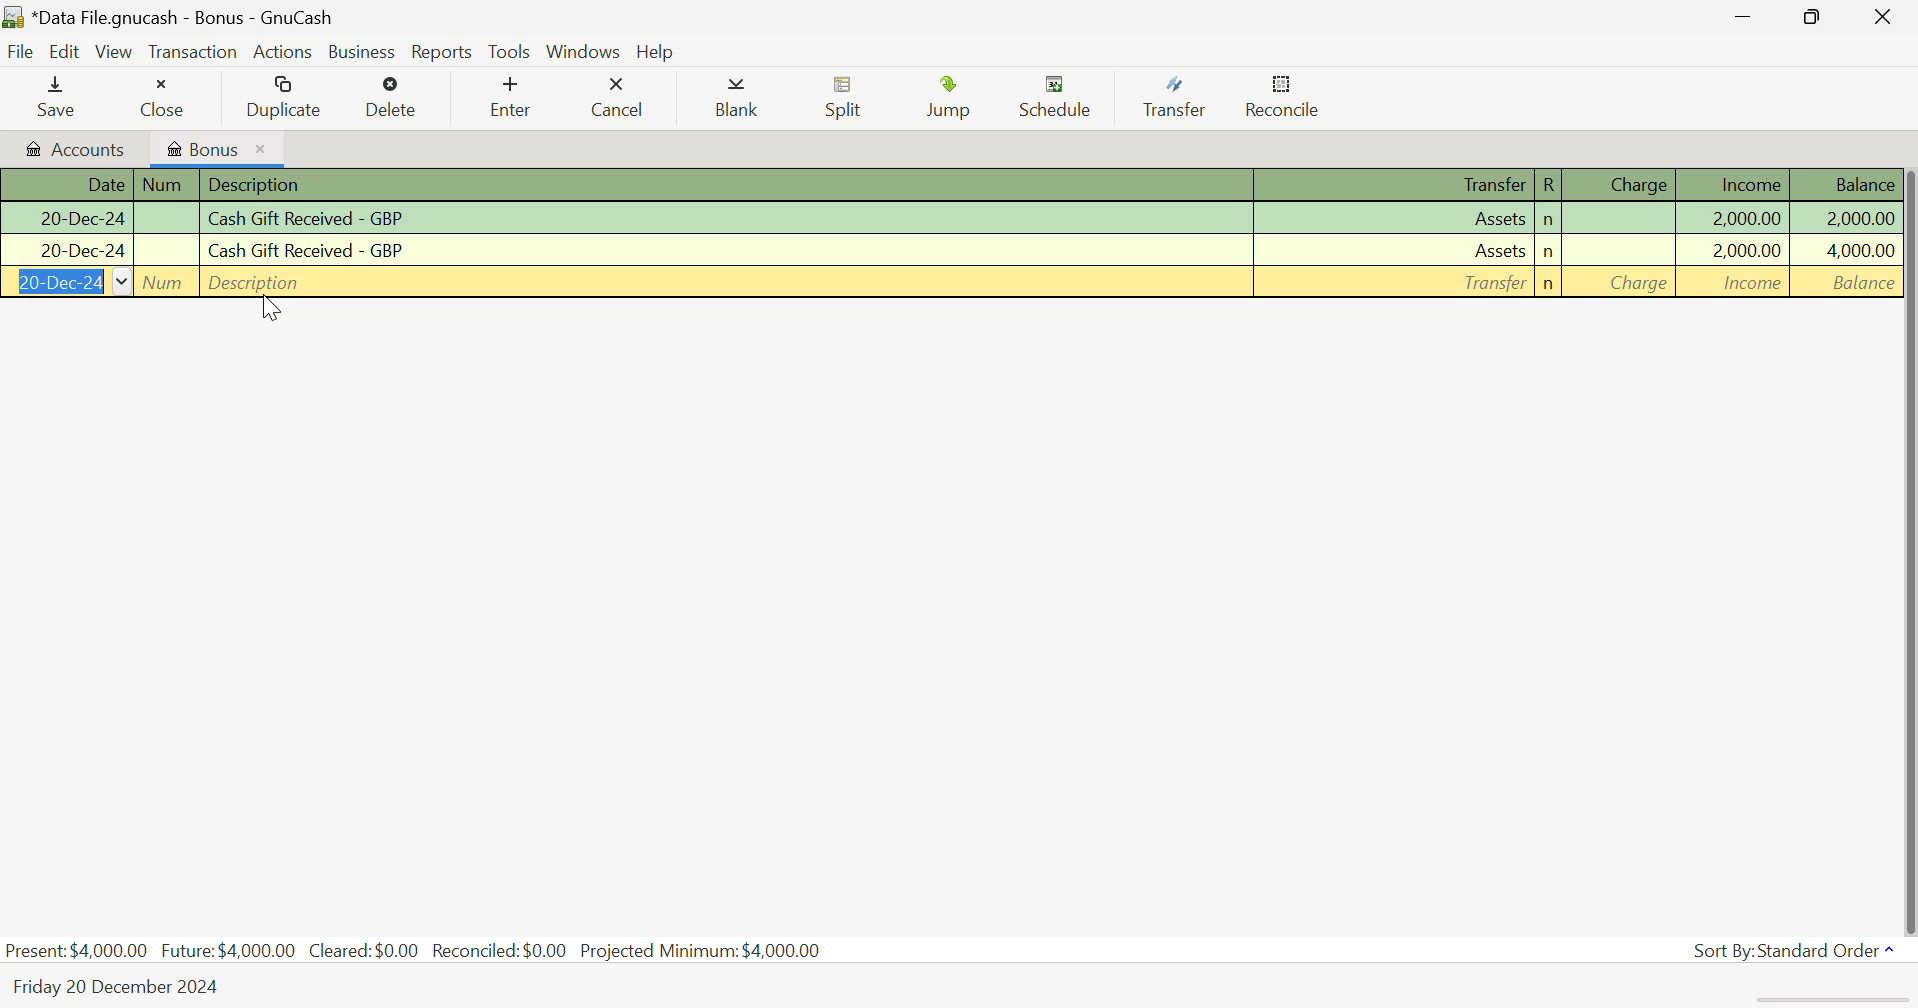 The width and height of the screenshot is (1918, 1008). What do you see at coordinates (509, 97) in the screenshot?
I see `Enter` at bounding box center [509, 97].